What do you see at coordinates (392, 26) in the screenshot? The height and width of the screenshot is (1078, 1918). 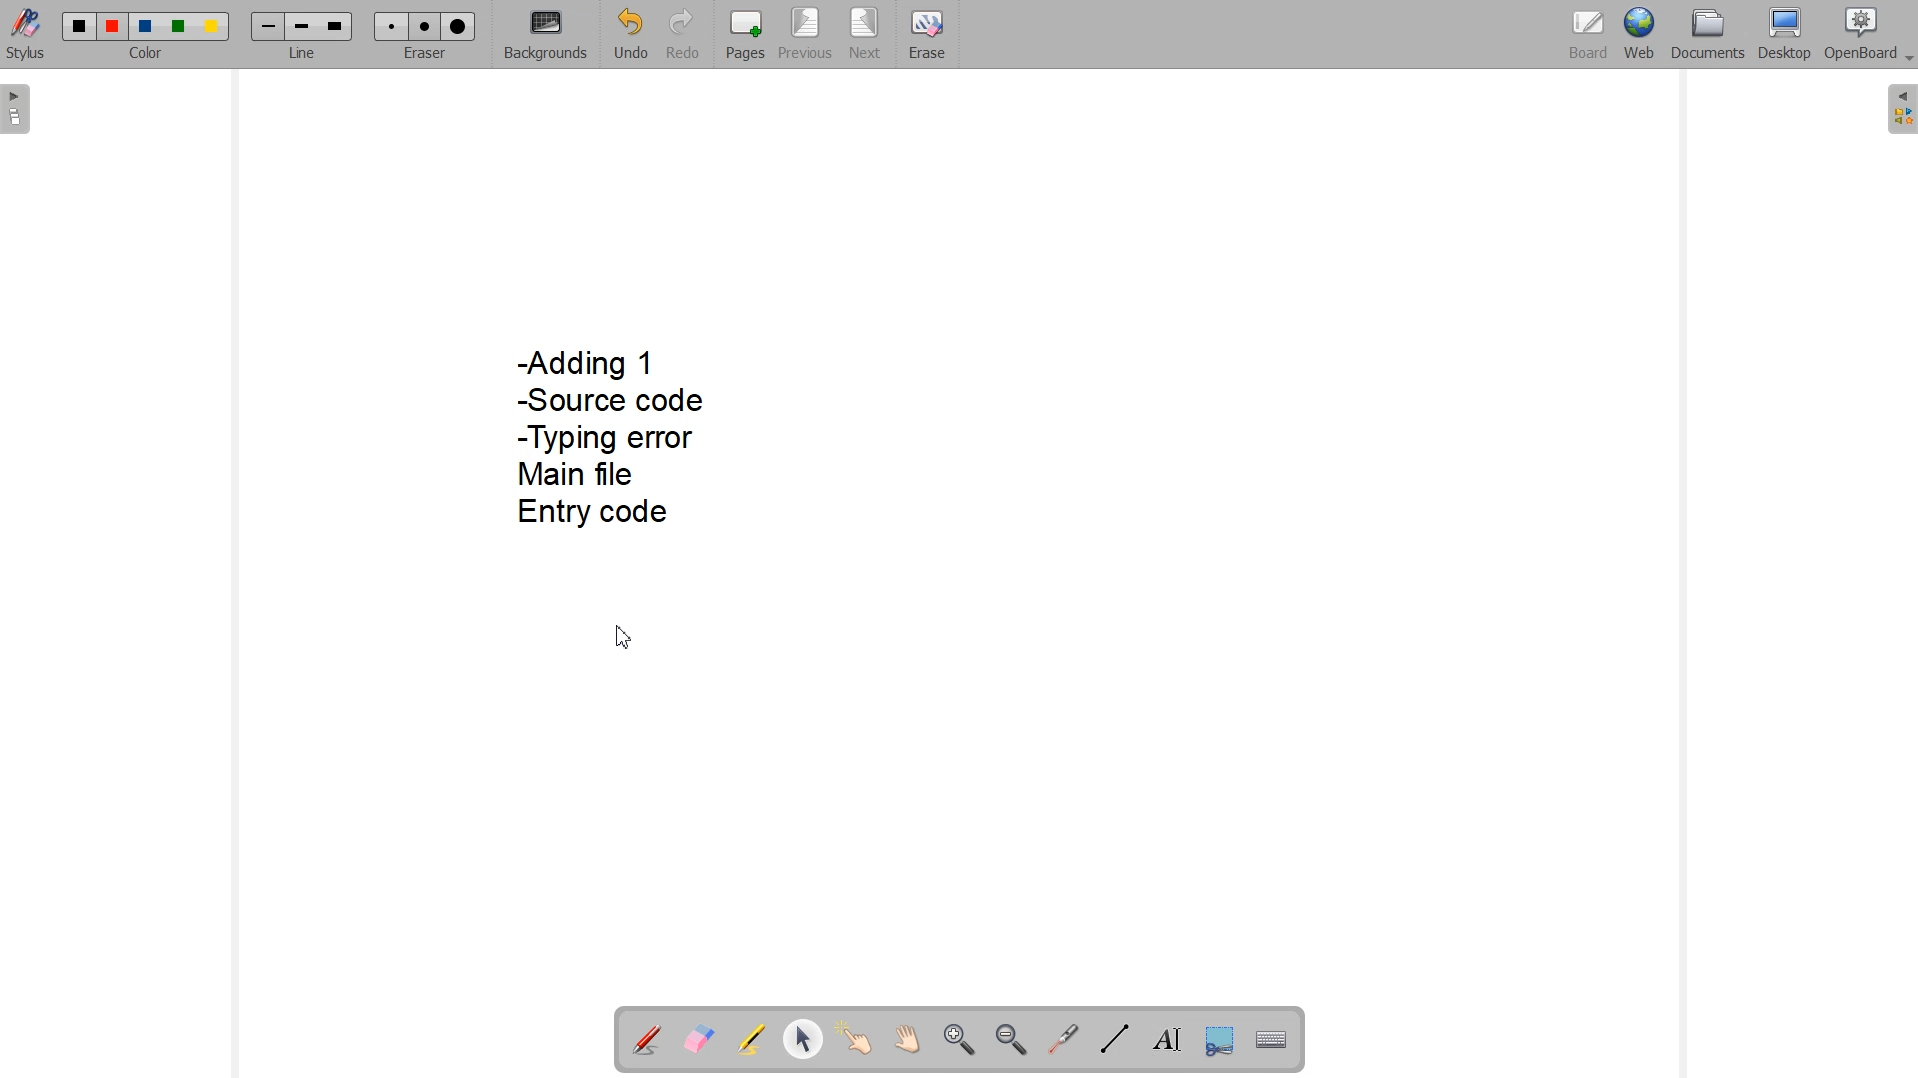 I see `Small eraser` at bounding box center [392, 26].